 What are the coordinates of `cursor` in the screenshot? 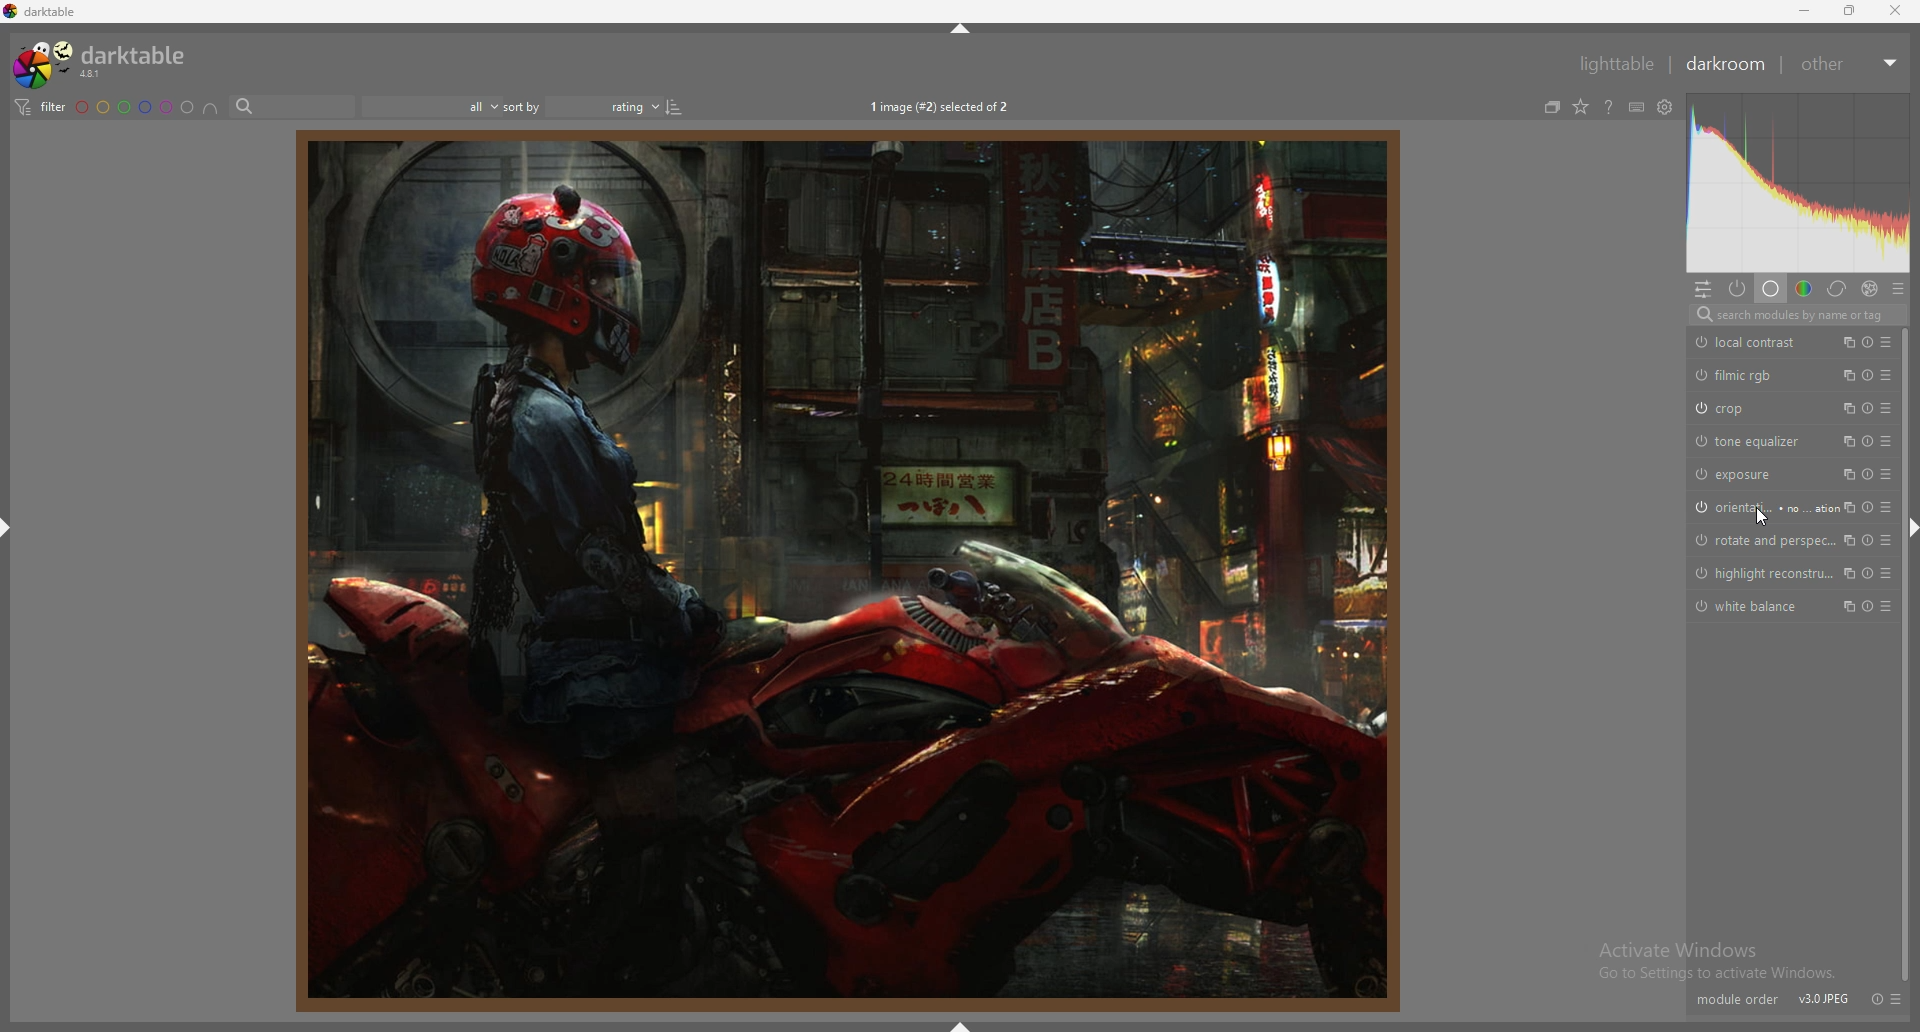 It's located at (1764, 516).